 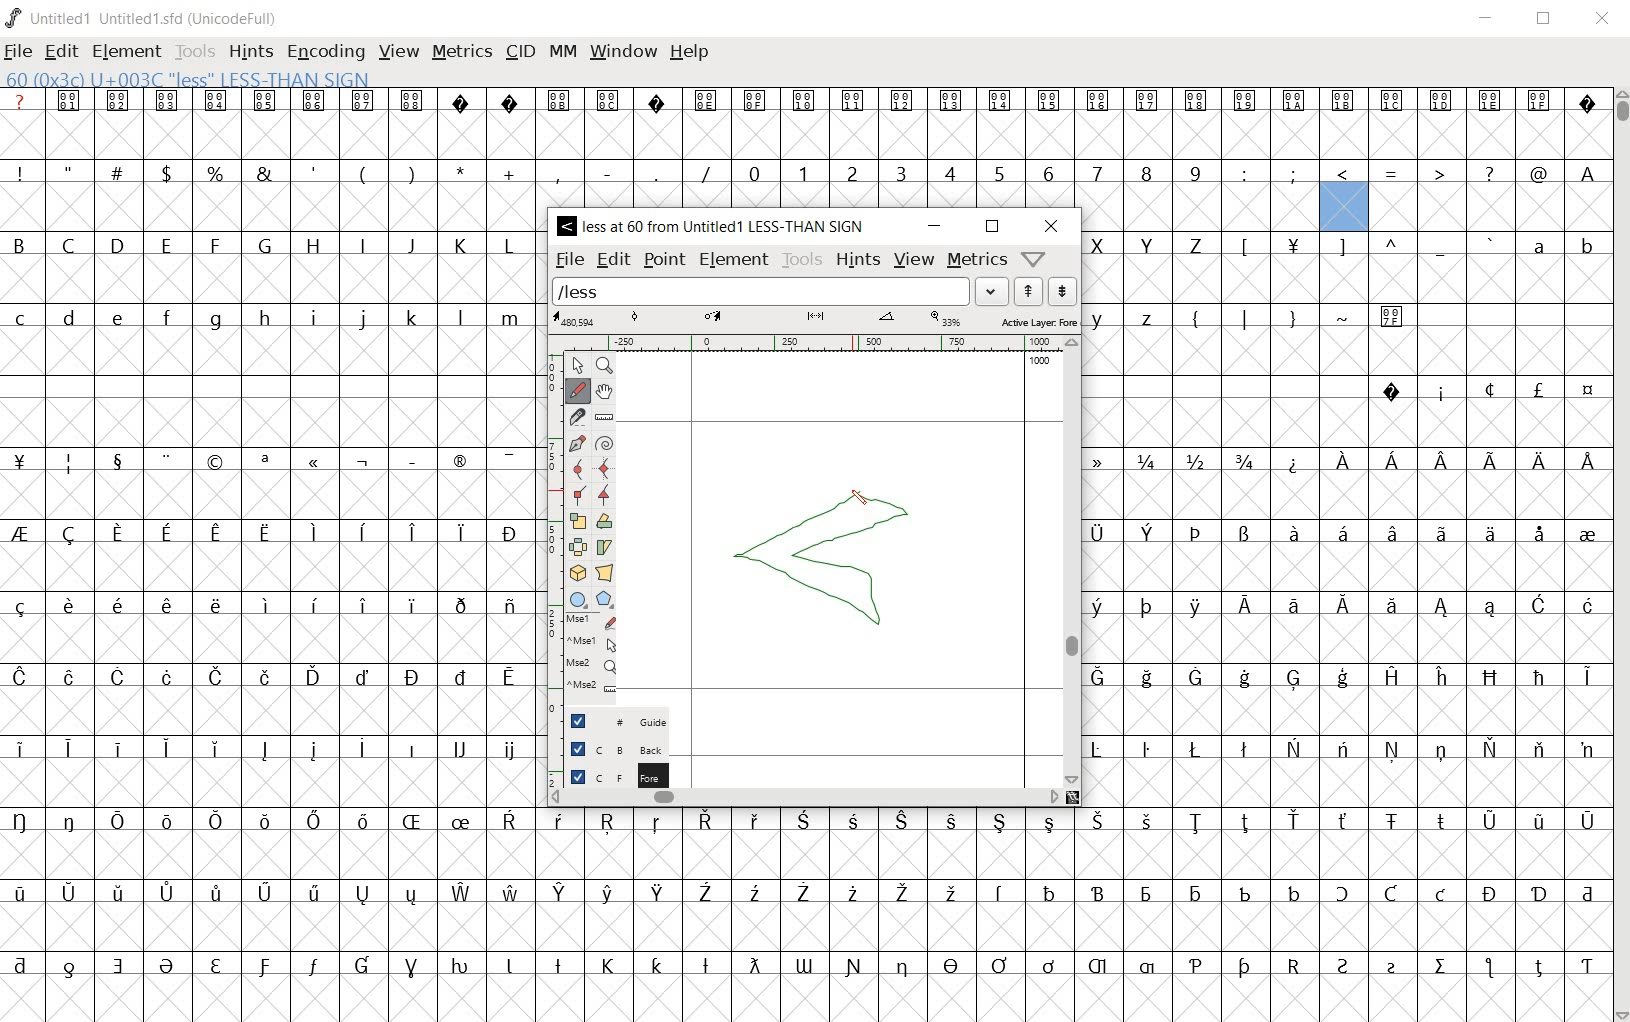 I want to click on empty cells, so click(x=268, y=711).